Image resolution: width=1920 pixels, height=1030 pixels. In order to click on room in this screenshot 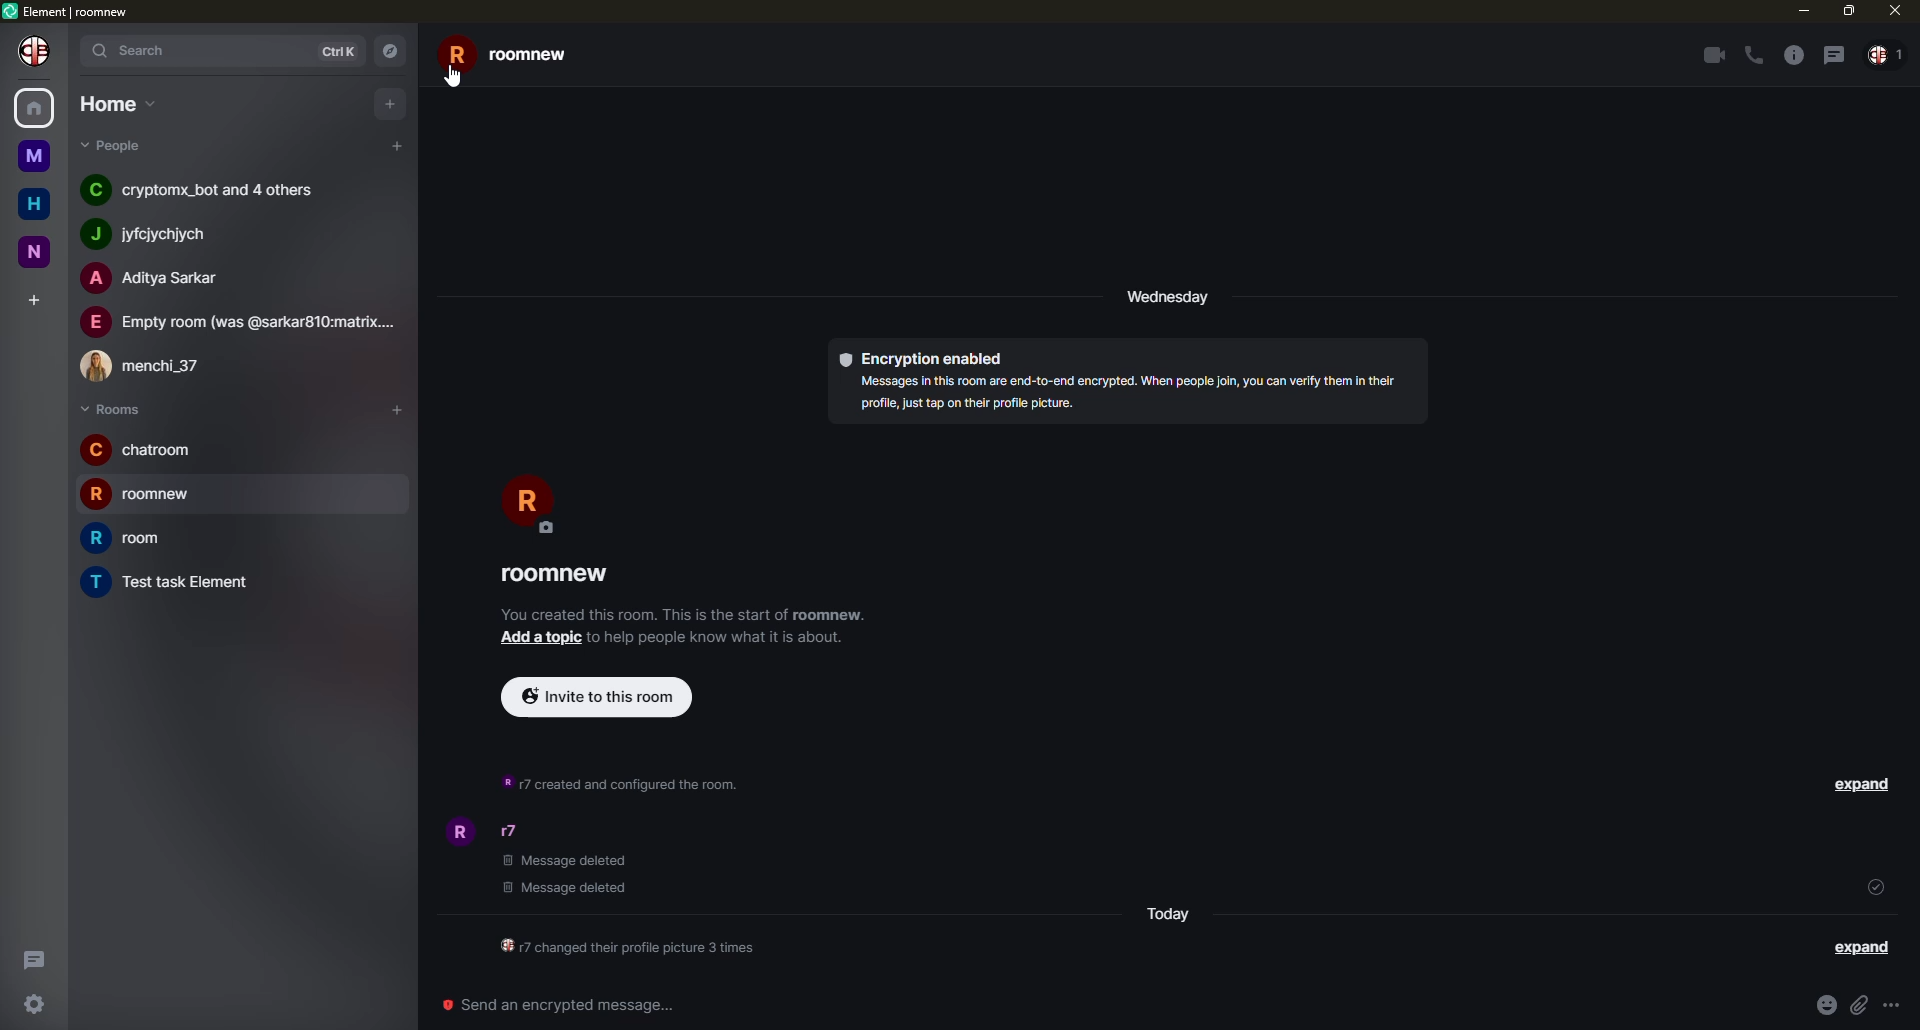, I will do `click(172, 581)`.